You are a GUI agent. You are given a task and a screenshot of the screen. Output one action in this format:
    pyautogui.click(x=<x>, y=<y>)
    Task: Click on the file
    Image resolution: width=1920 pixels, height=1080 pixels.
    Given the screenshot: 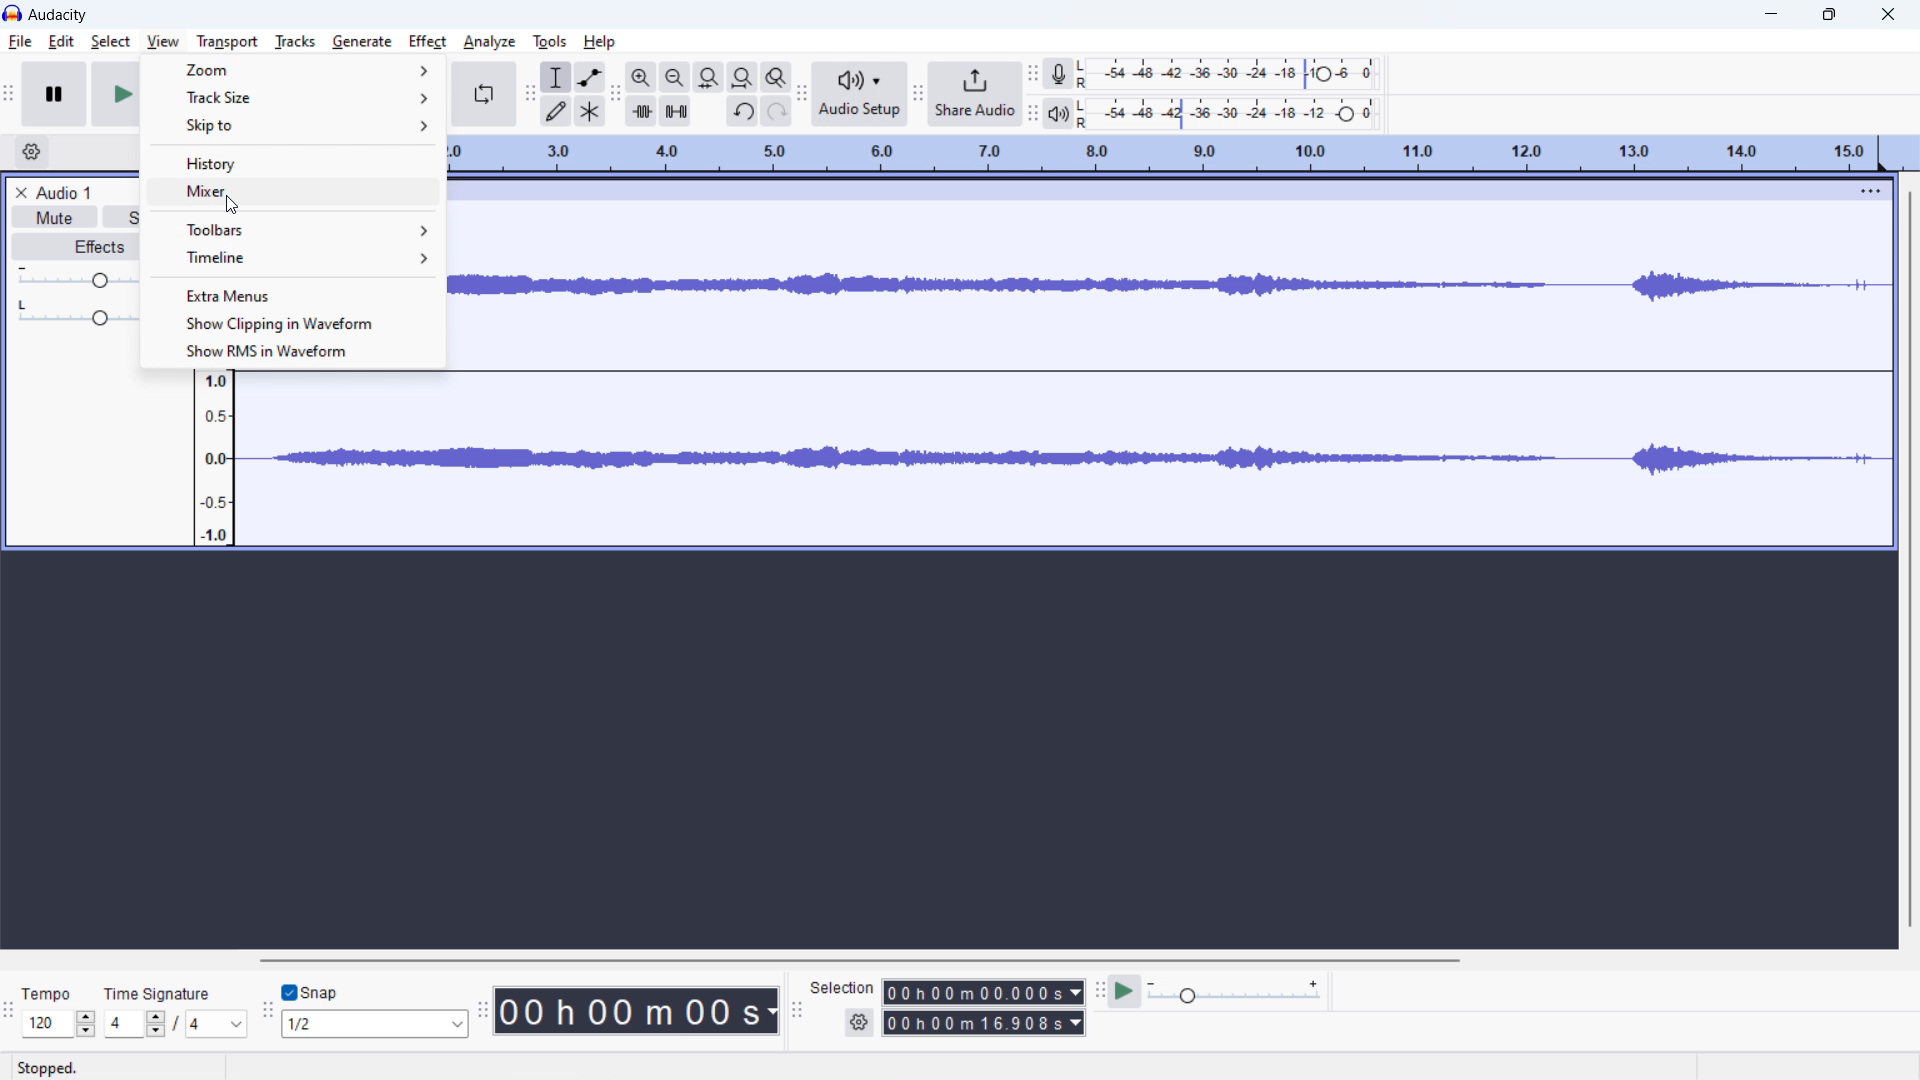 What is the action you would take?
    pyautogui.click(x=21, y=42)
    